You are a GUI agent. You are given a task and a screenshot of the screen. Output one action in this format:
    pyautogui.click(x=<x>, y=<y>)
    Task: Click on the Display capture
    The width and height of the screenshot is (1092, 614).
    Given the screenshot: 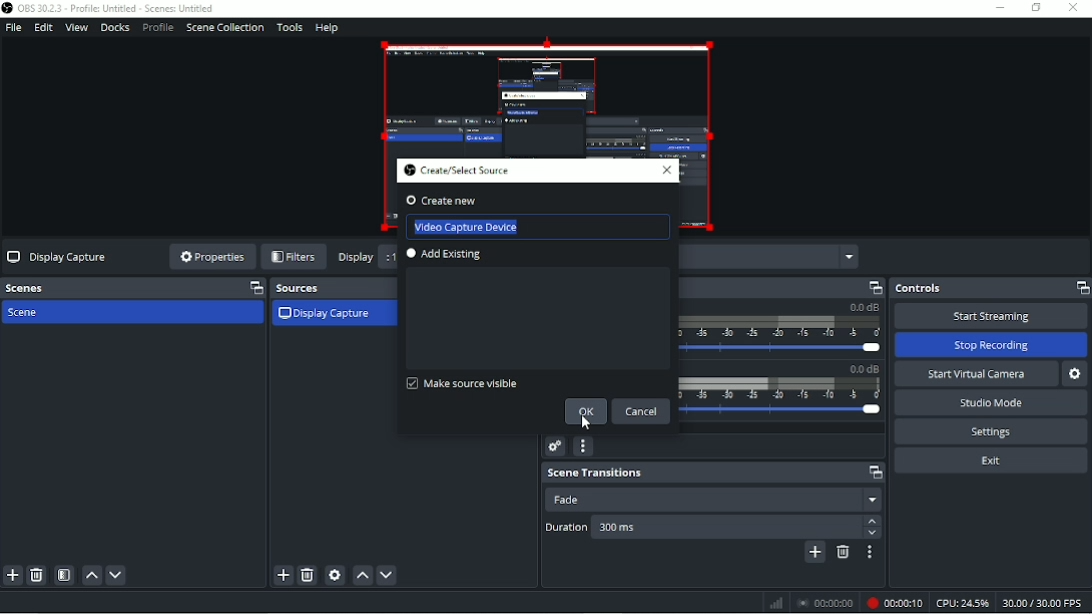 What is the action you would take?
    pyautogui.click(x=59, y=257)
    